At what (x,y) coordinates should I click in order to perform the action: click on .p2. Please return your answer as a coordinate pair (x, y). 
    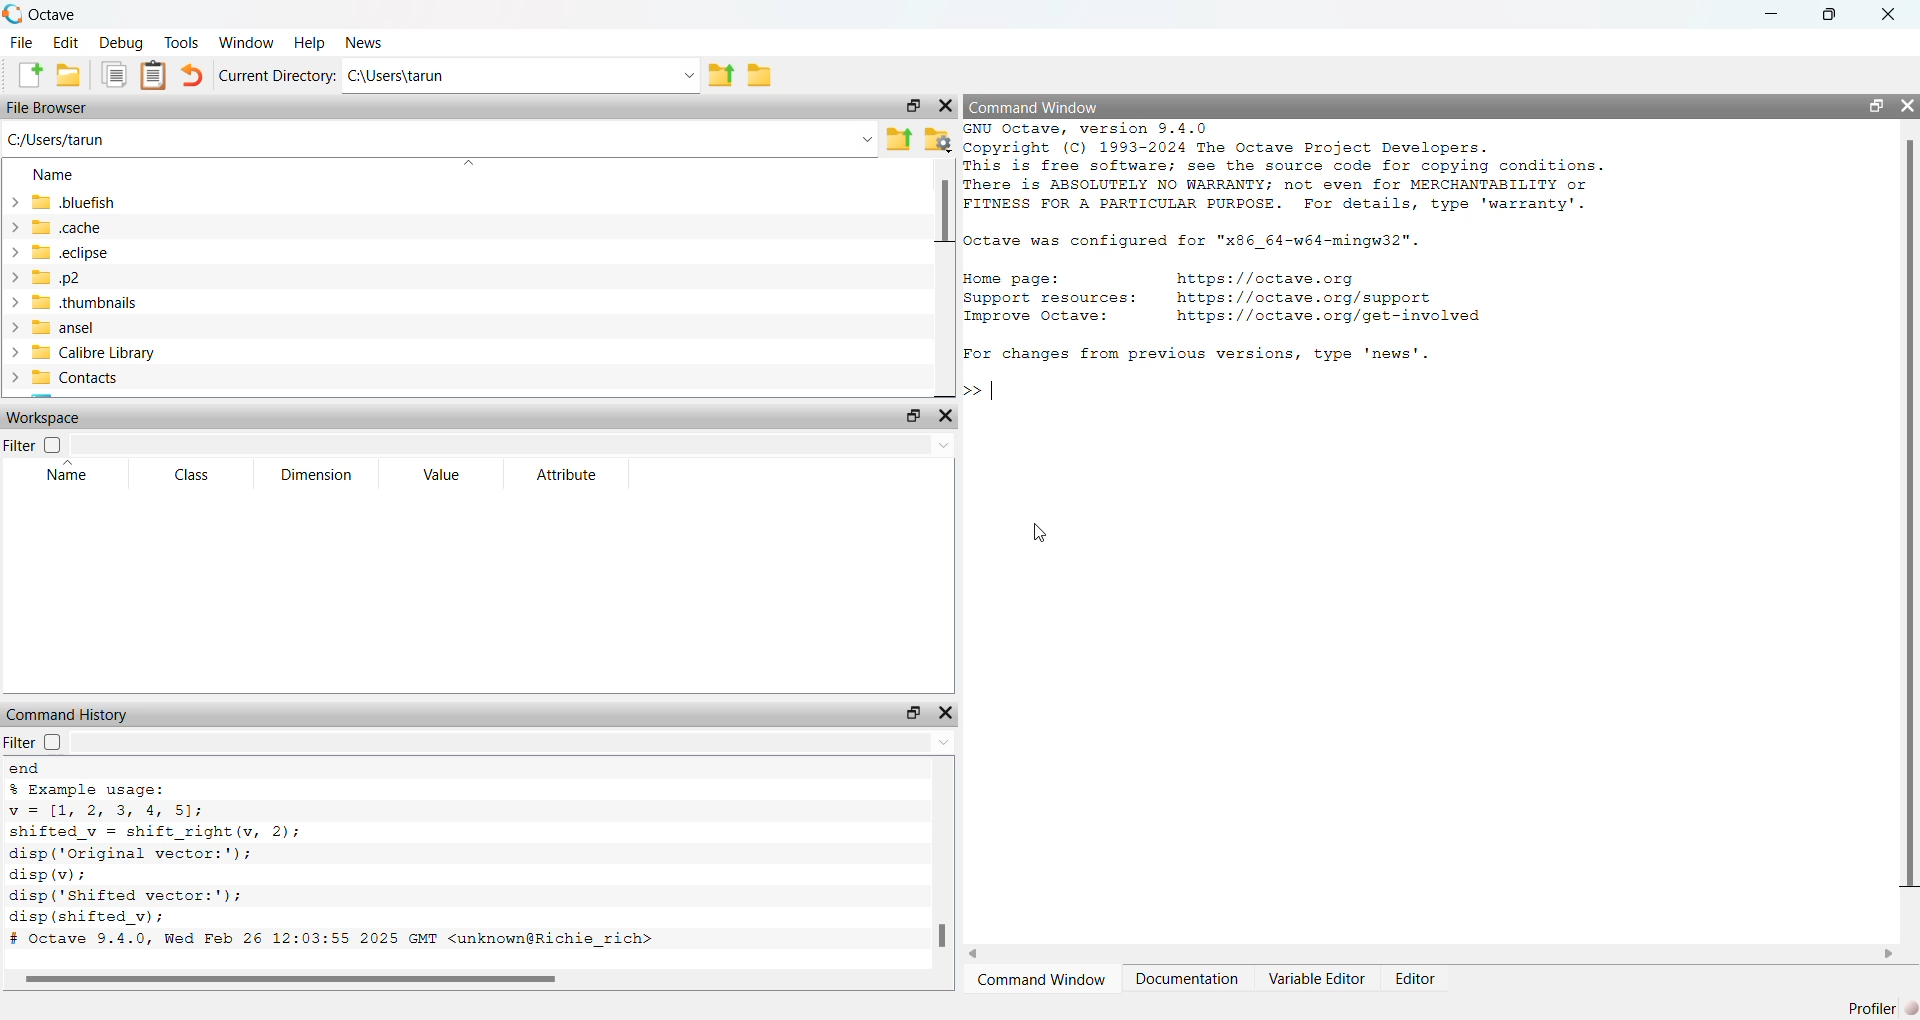
    Looking at the image, I should click on (97, 278).